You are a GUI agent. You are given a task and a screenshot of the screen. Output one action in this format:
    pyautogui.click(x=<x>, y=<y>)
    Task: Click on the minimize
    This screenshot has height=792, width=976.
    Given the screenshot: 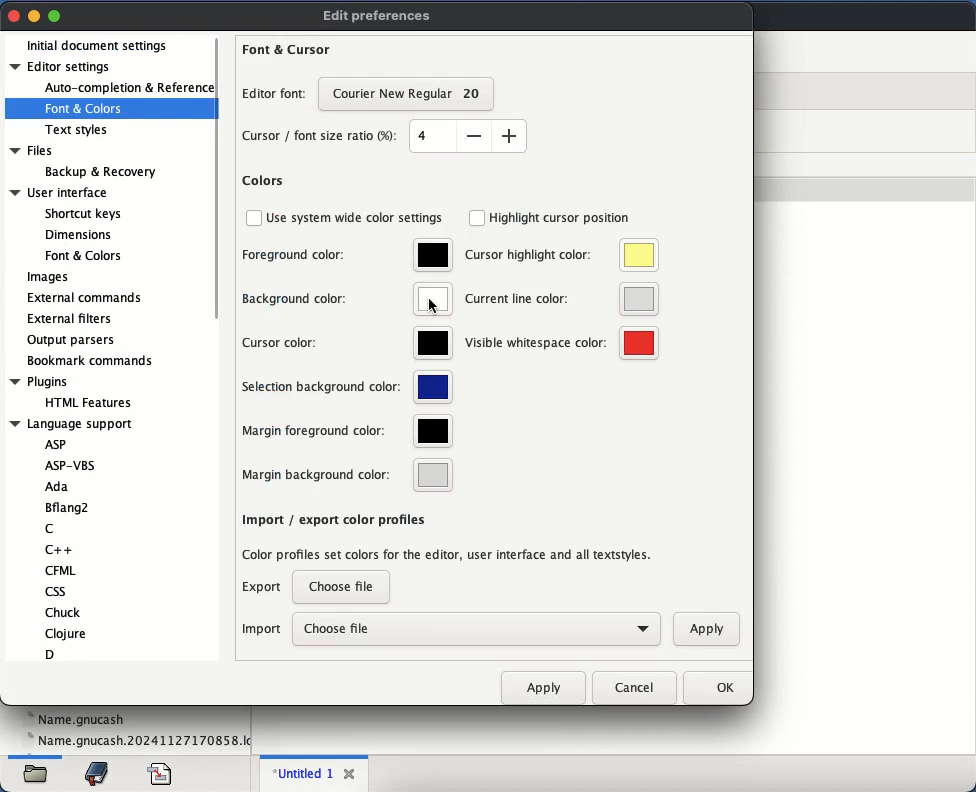 What is the action you would take?
    pyautogui.click(x=34, y=15)
    